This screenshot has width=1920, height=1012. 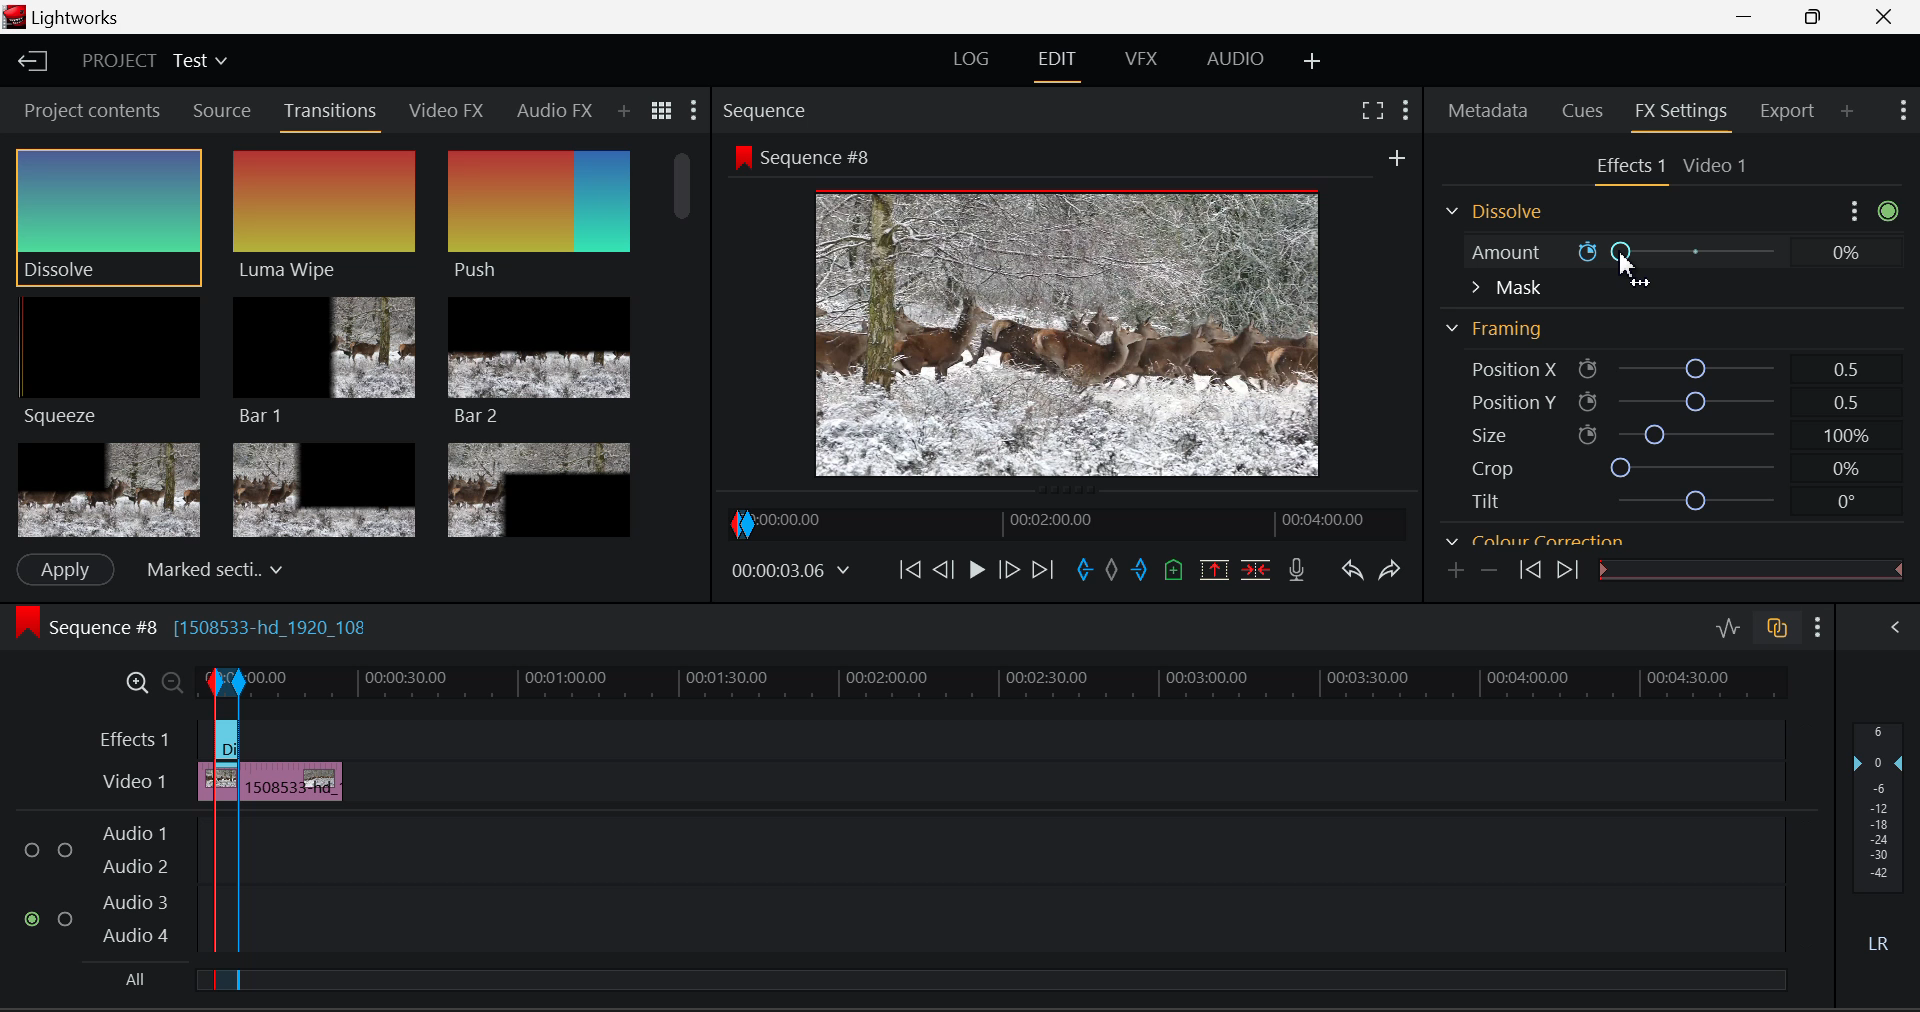 What do you see at coordinates (790, 570) in the screenshot?
I see `Frame Time` at bounding box center [790, 570].